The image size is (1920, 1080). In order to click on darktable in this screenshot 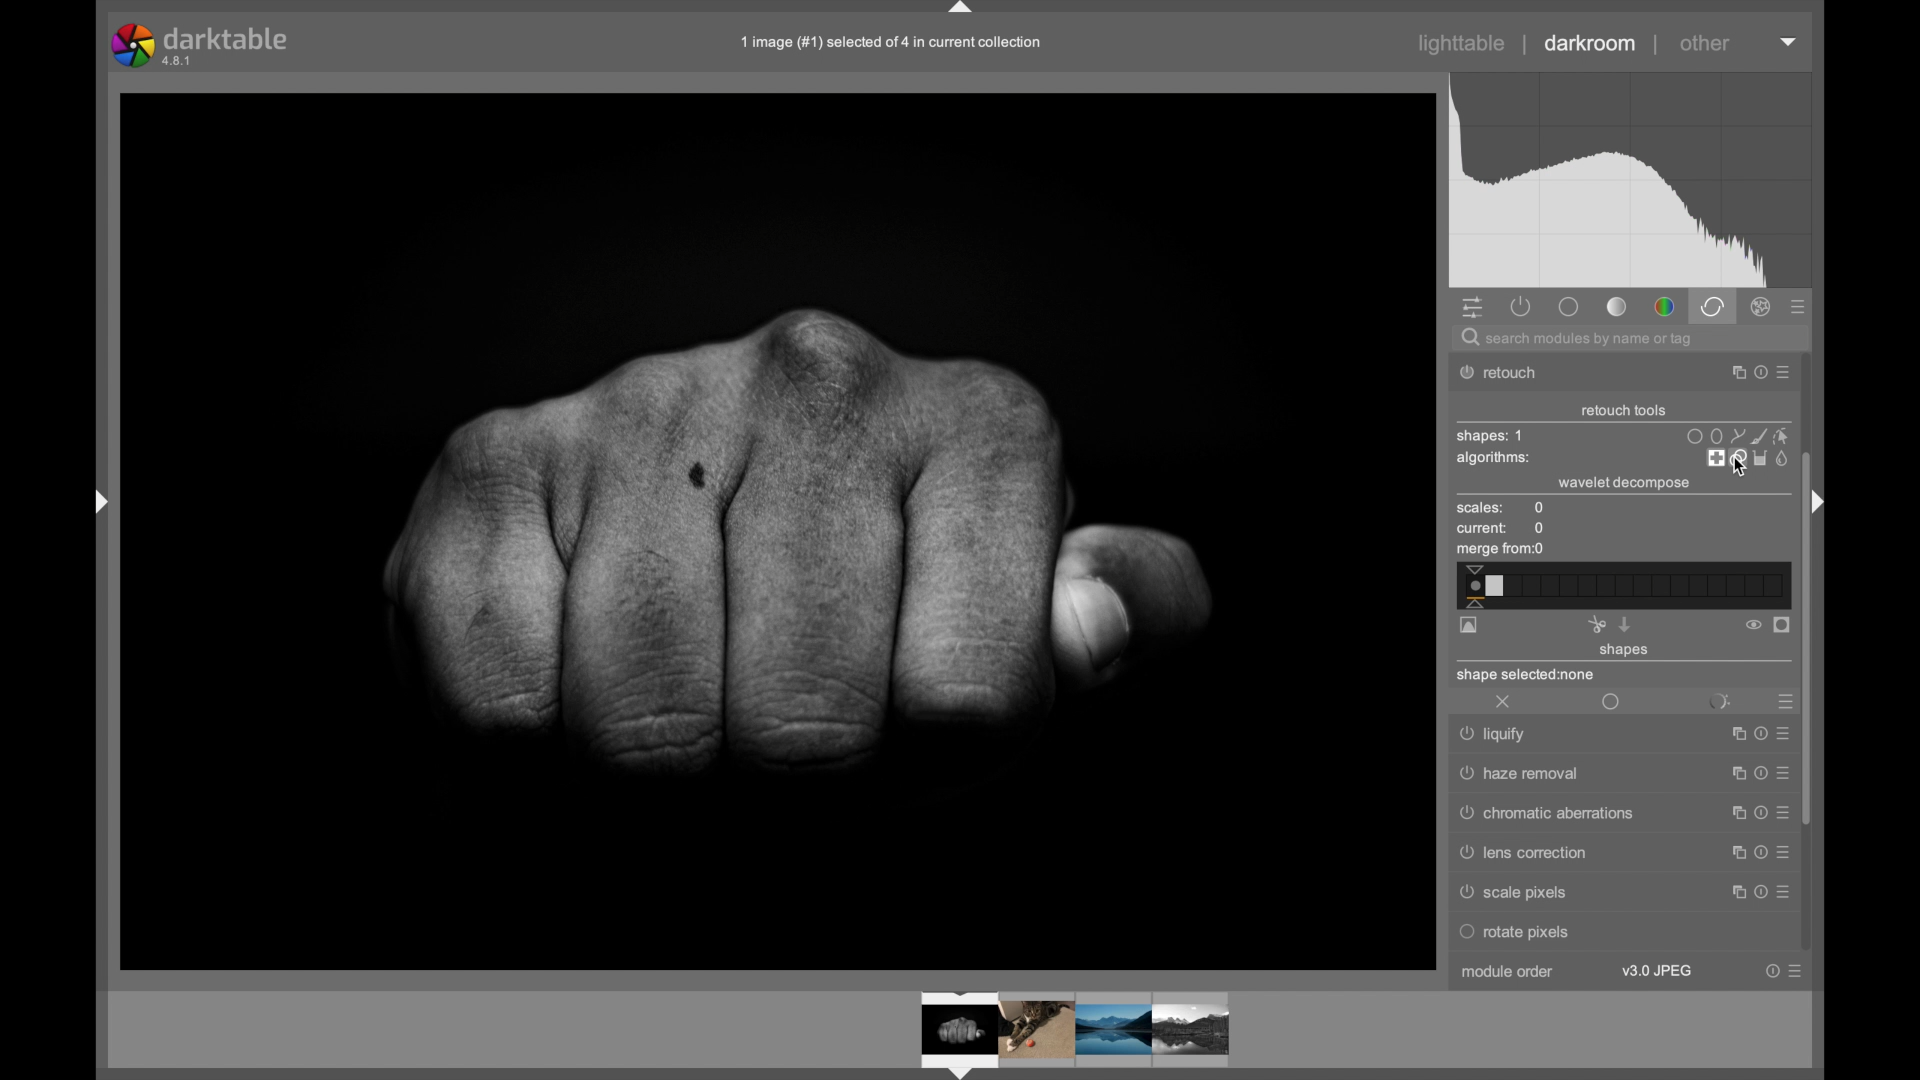, I will do `click(202, 45)`.